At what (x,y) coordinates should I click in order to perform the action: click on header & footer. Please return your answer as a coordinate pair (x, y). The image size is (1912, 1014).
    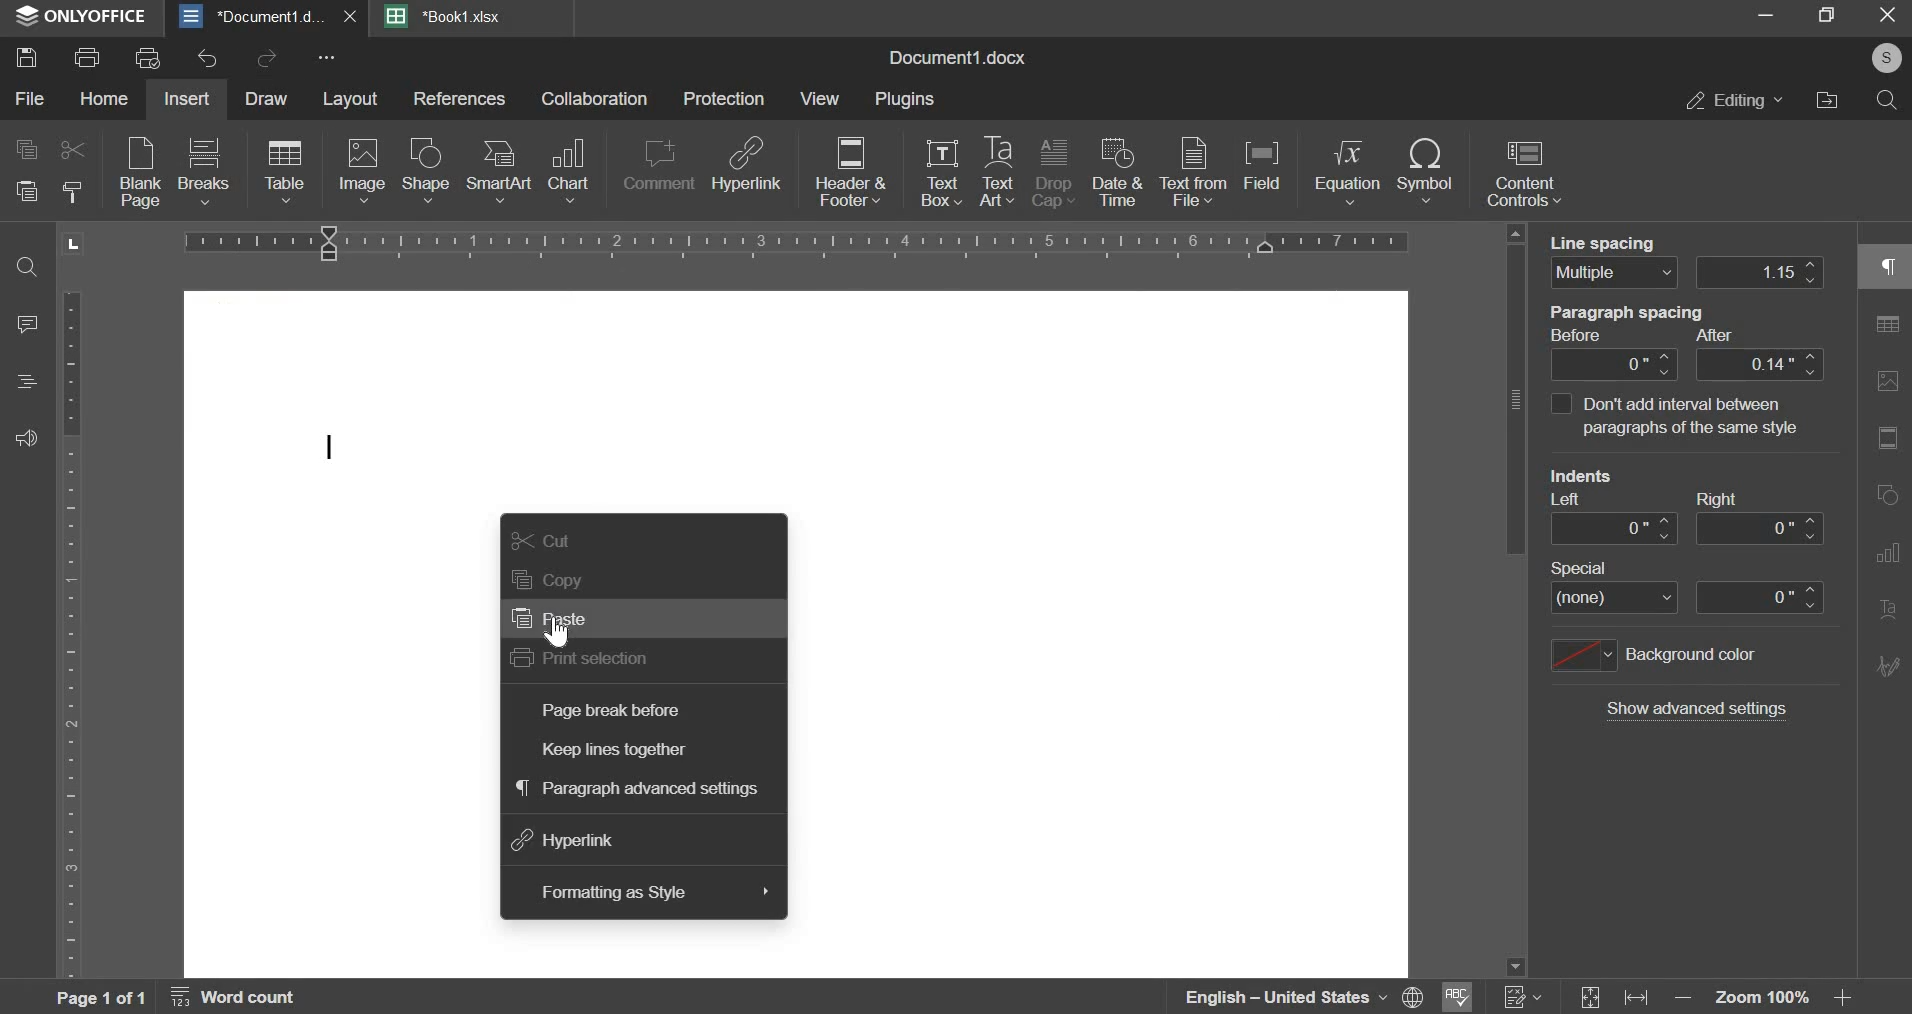
    Looking at the image, I should click on (849, 174).